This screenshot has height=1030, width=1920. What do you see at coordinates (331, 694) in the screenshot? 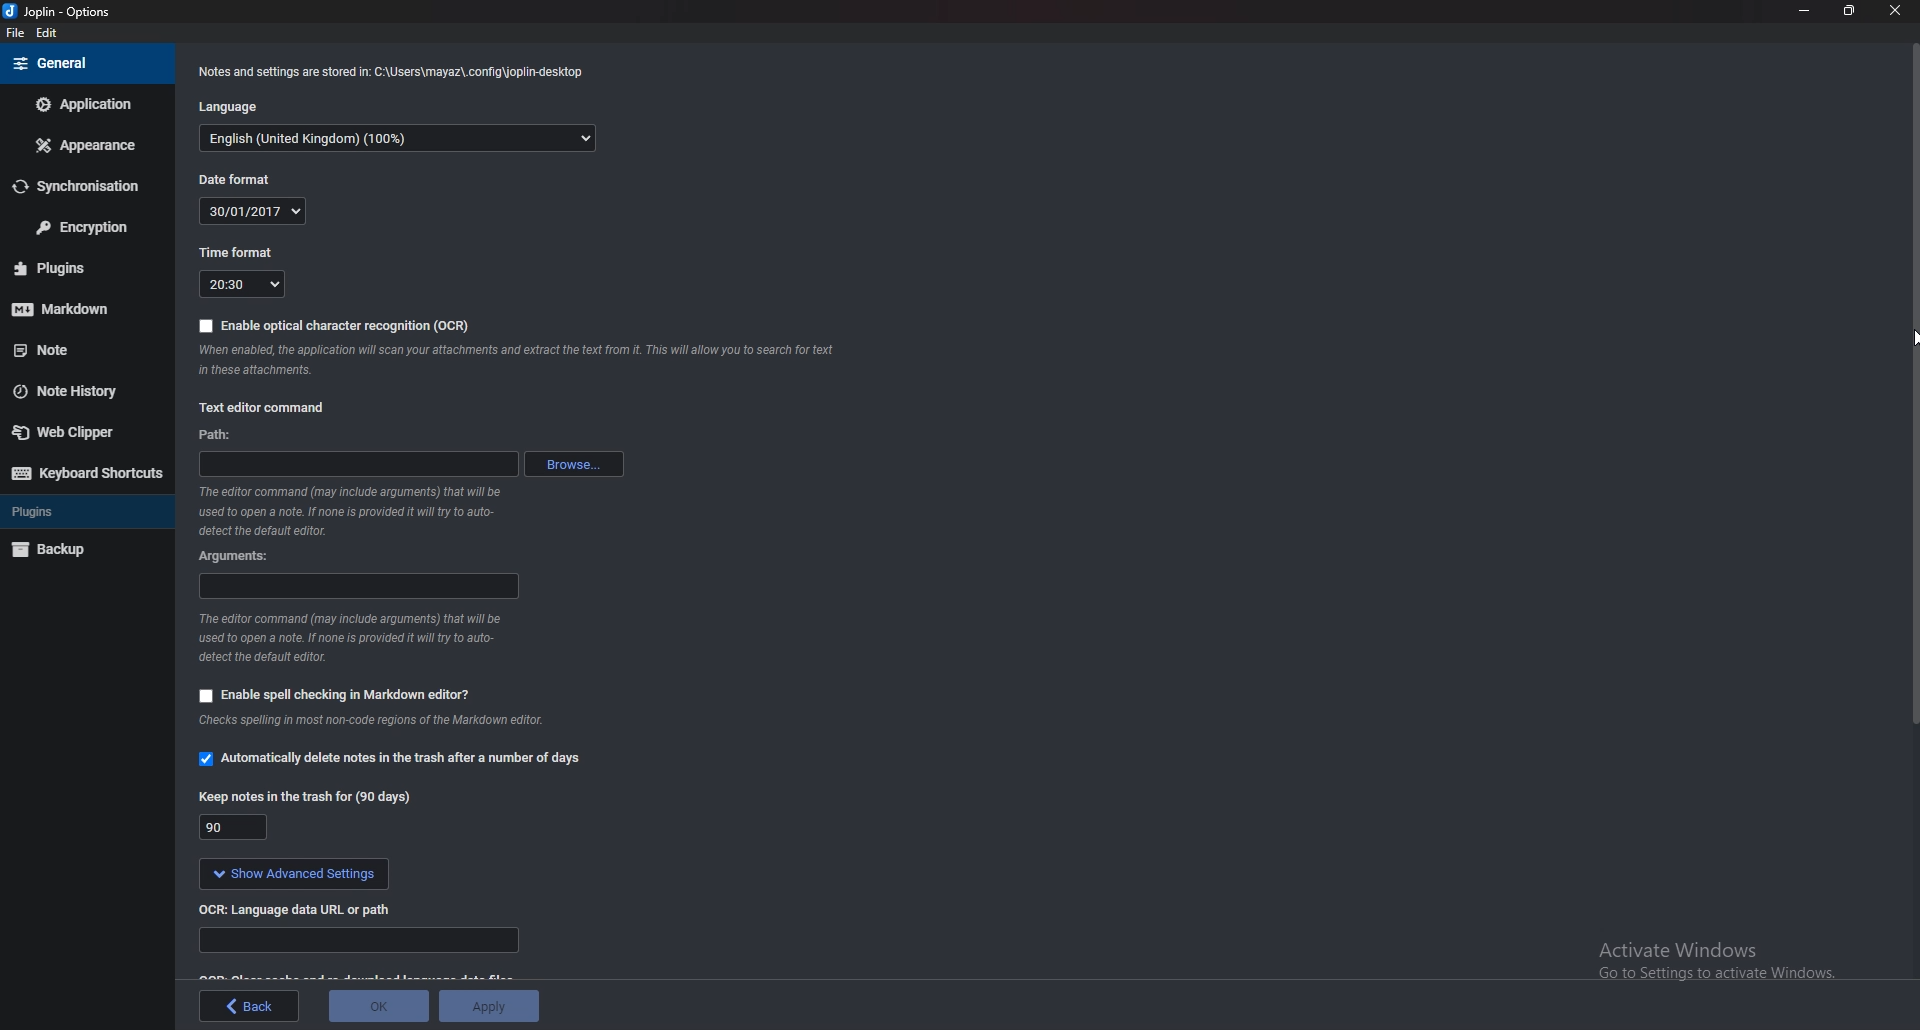
I see `Enable spell checking` at bounding box center [331, 694].